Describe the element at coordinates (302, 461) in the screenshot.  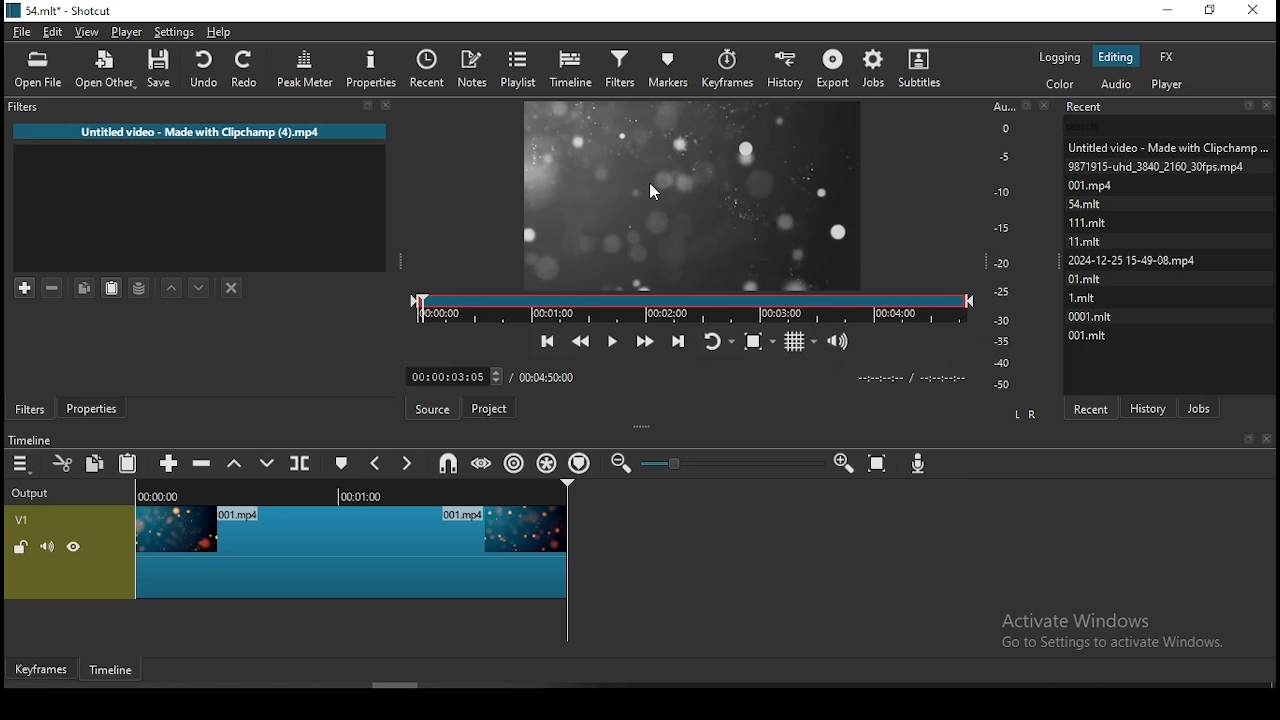
I see `split at playhead` at that location.